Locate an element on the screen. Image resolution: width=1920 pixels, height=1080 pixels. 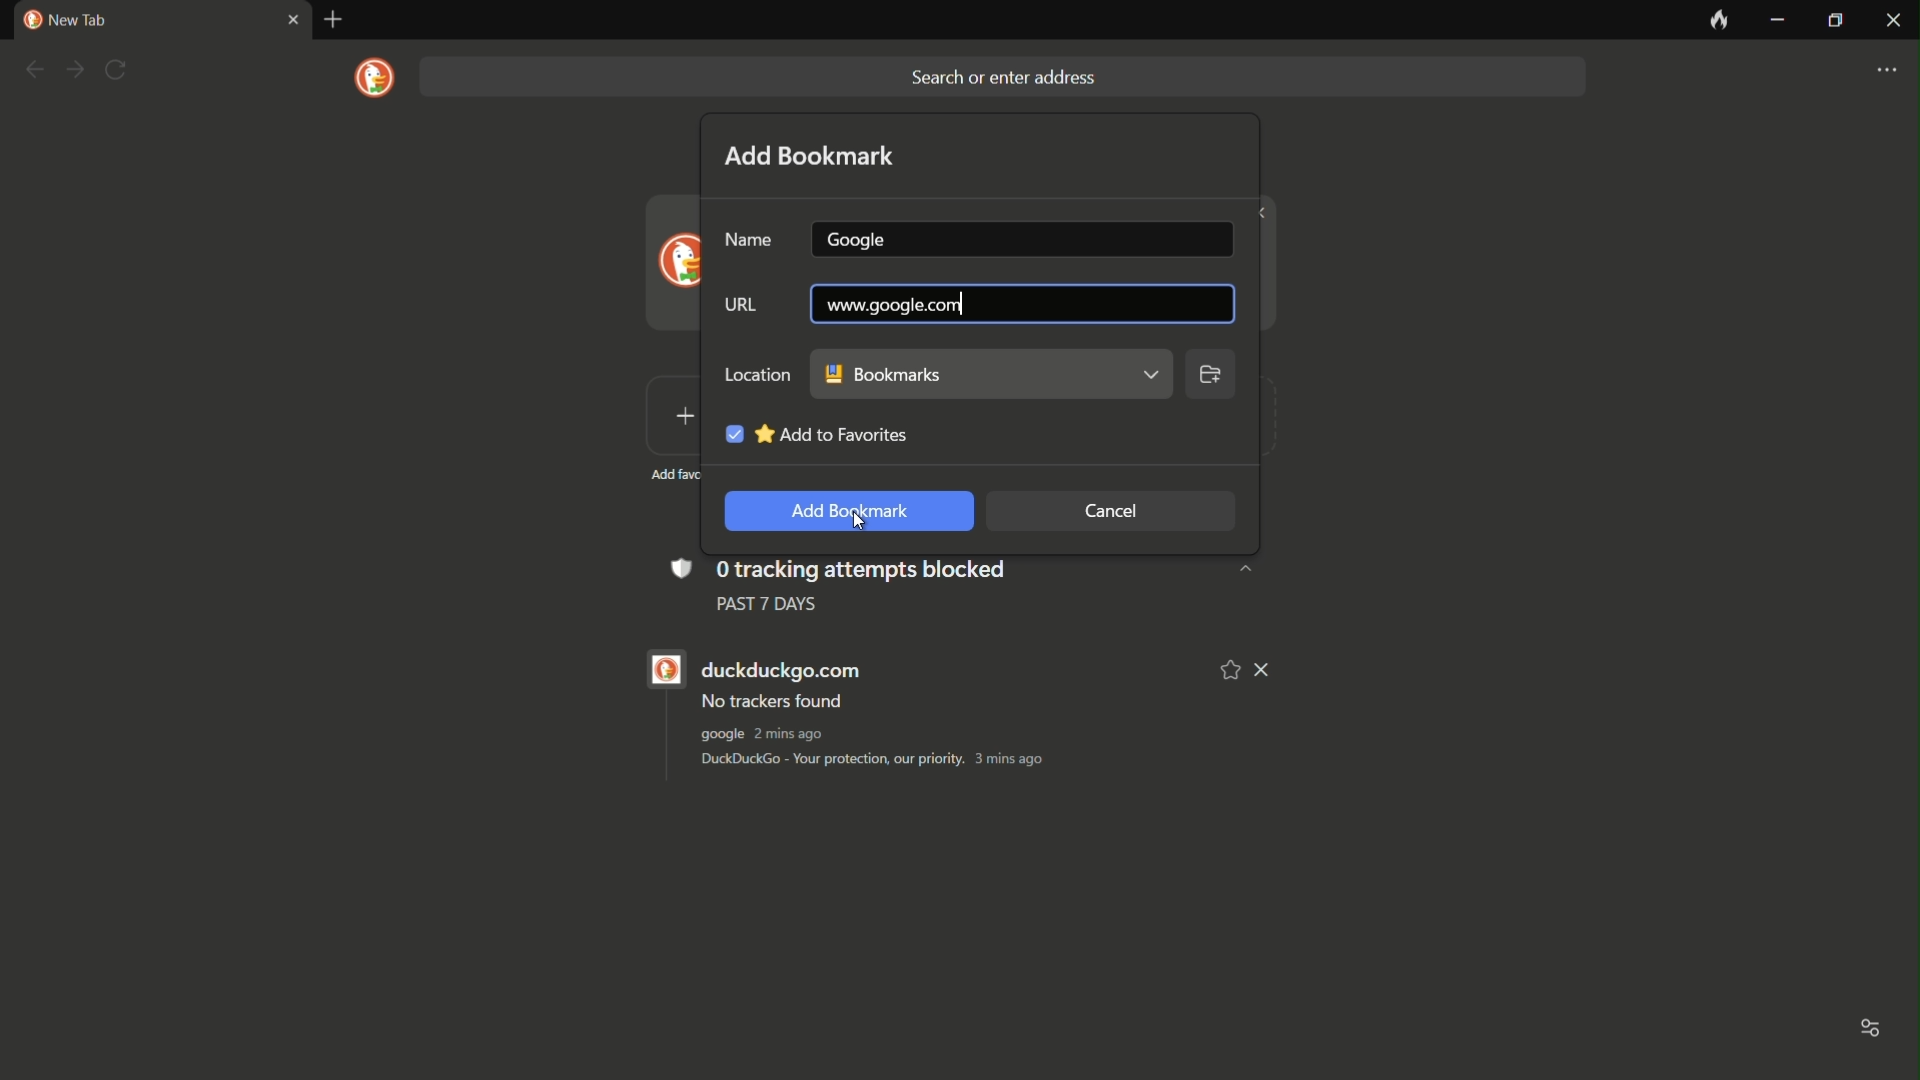
back is located at coordinates (33, 70).